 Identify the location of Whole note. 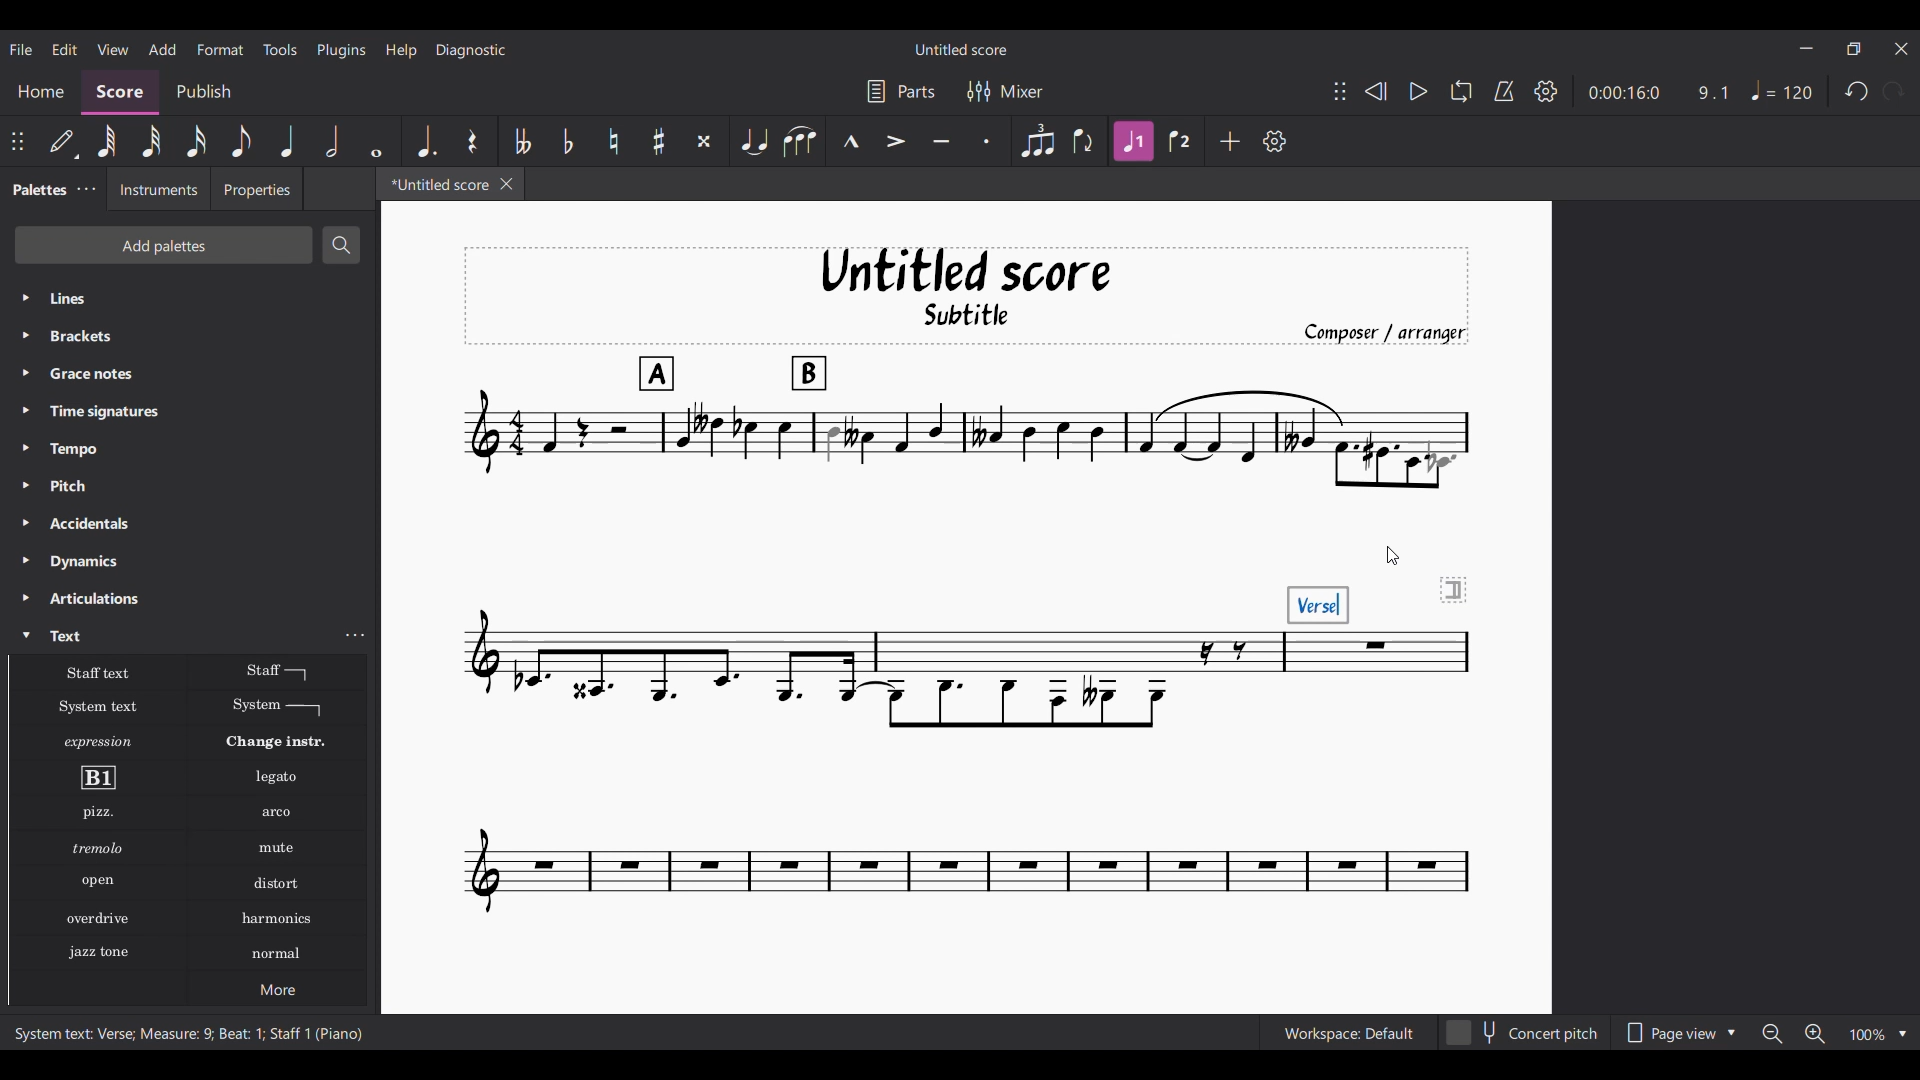
(378, 141).